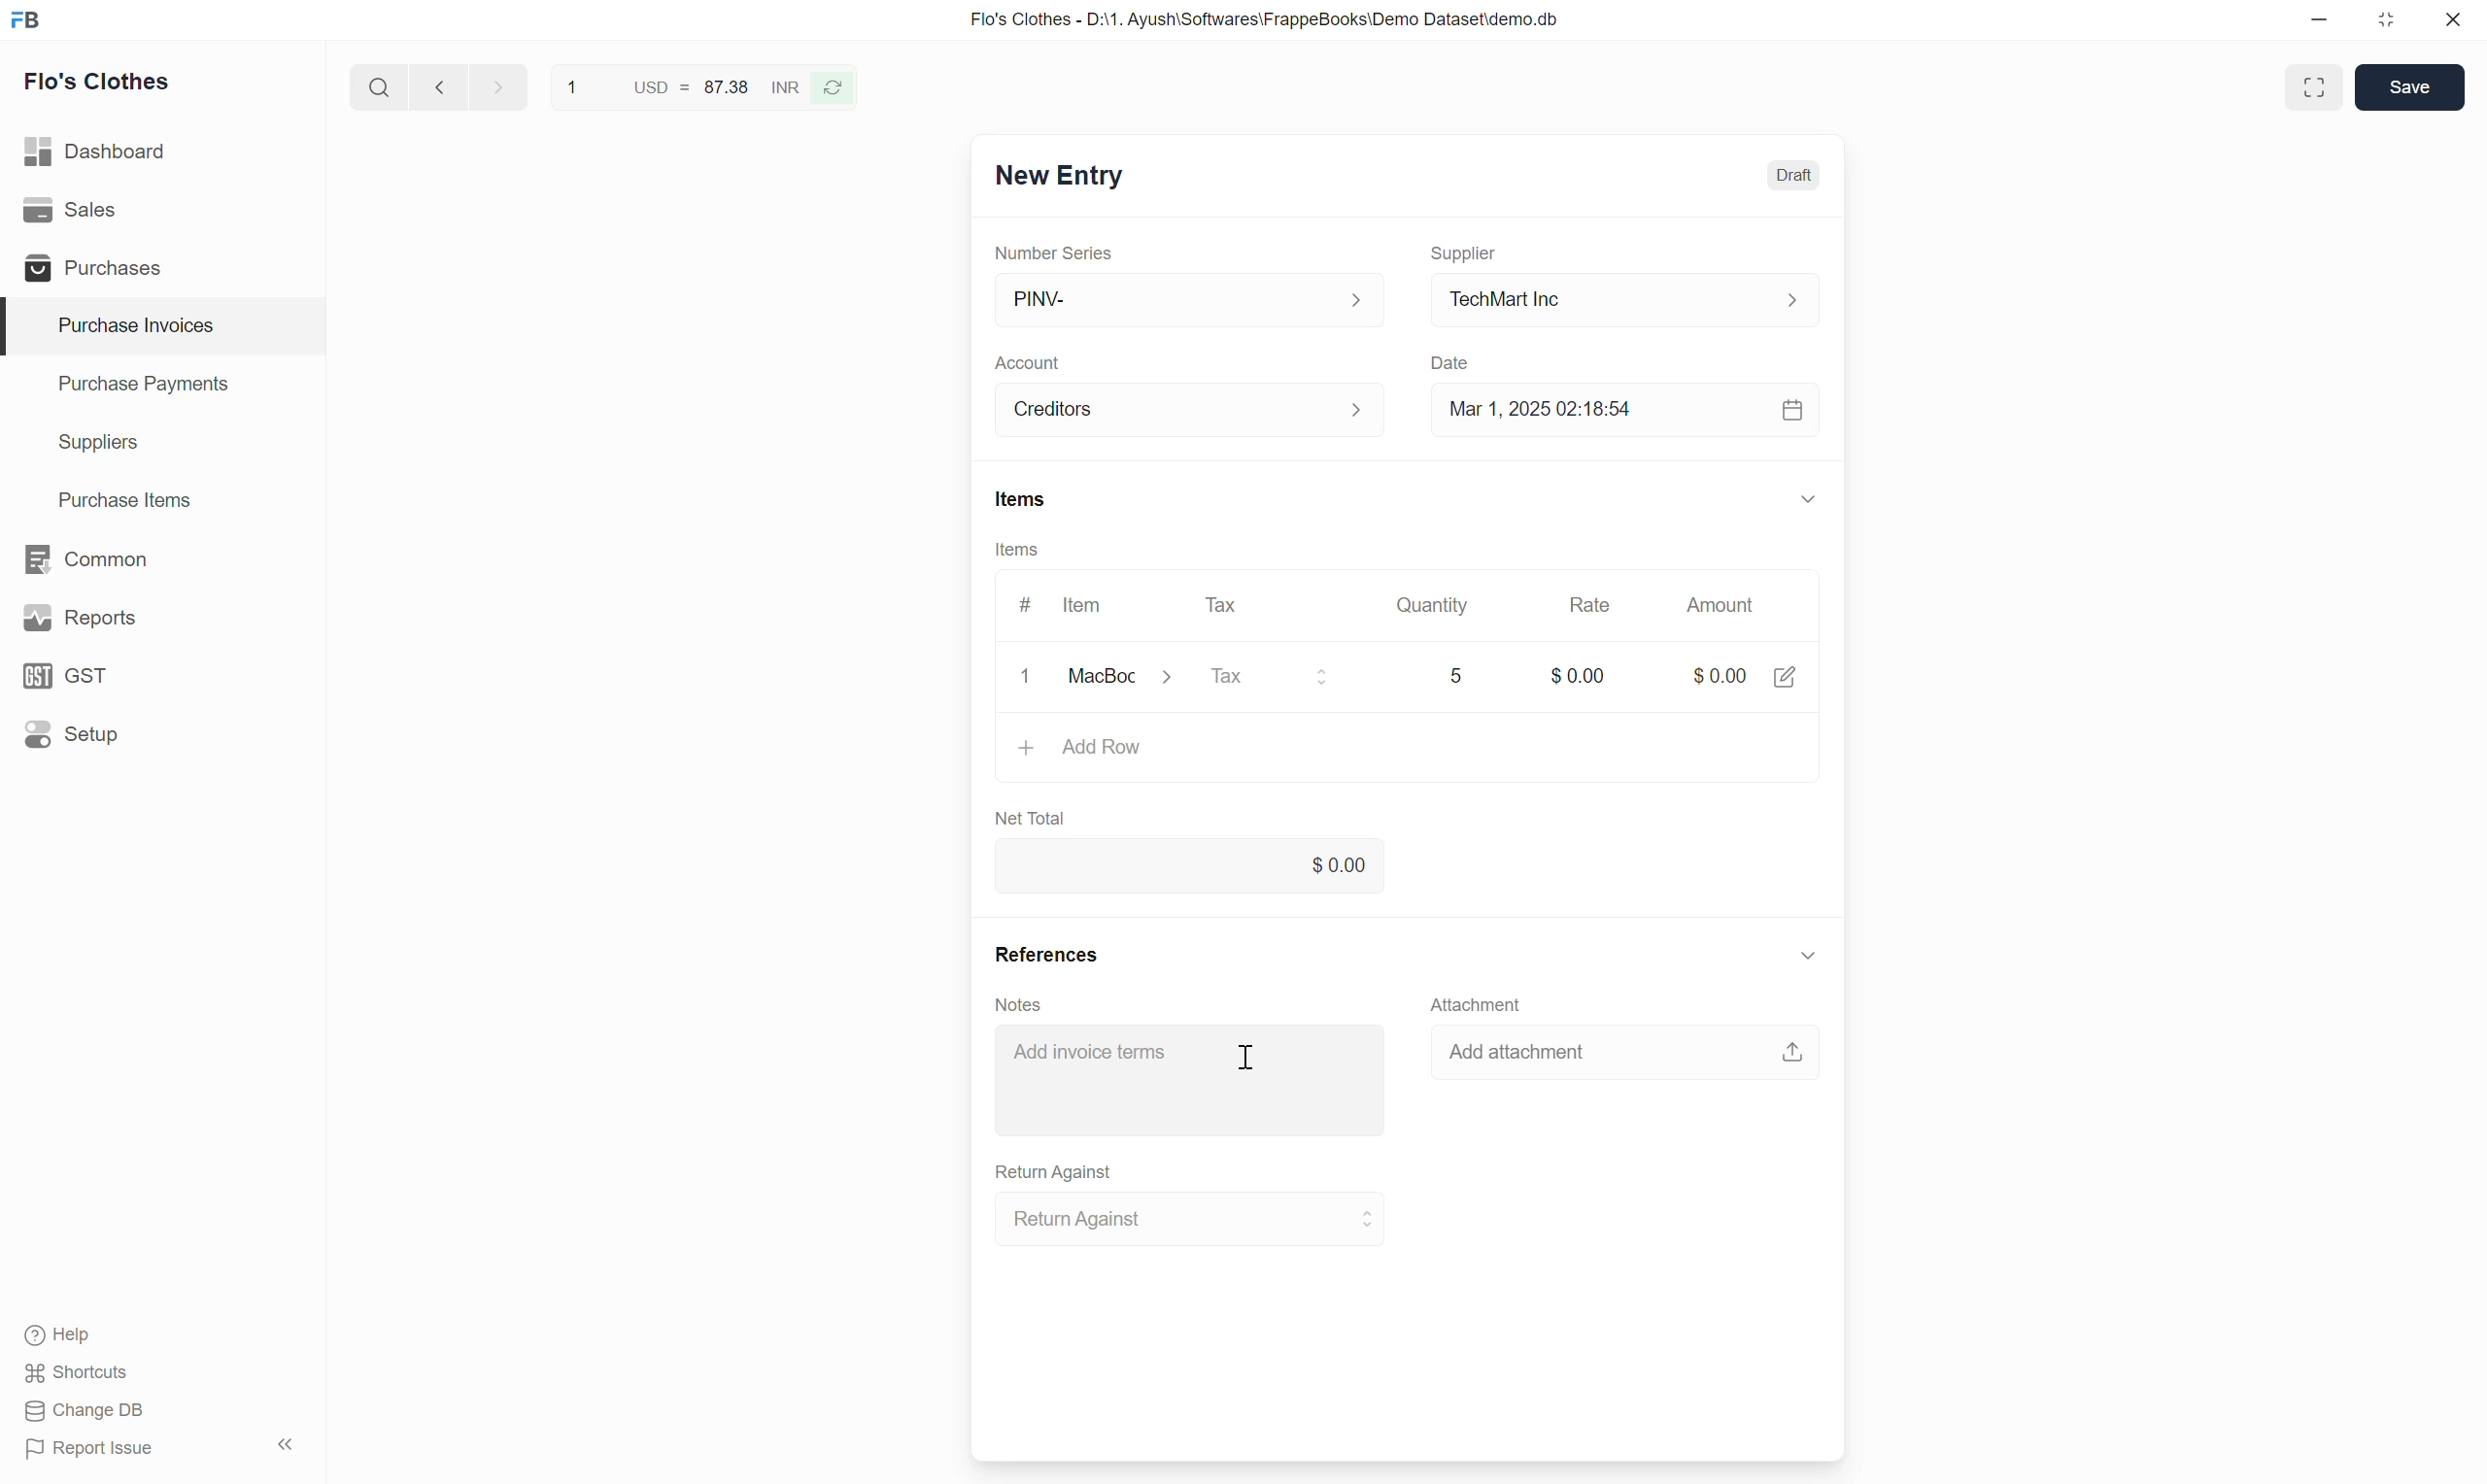  What do you see at coordinates (680, 86) in the screenshot?
I see `1 USD = 87.38 INR` at bounding box center [680, 86].